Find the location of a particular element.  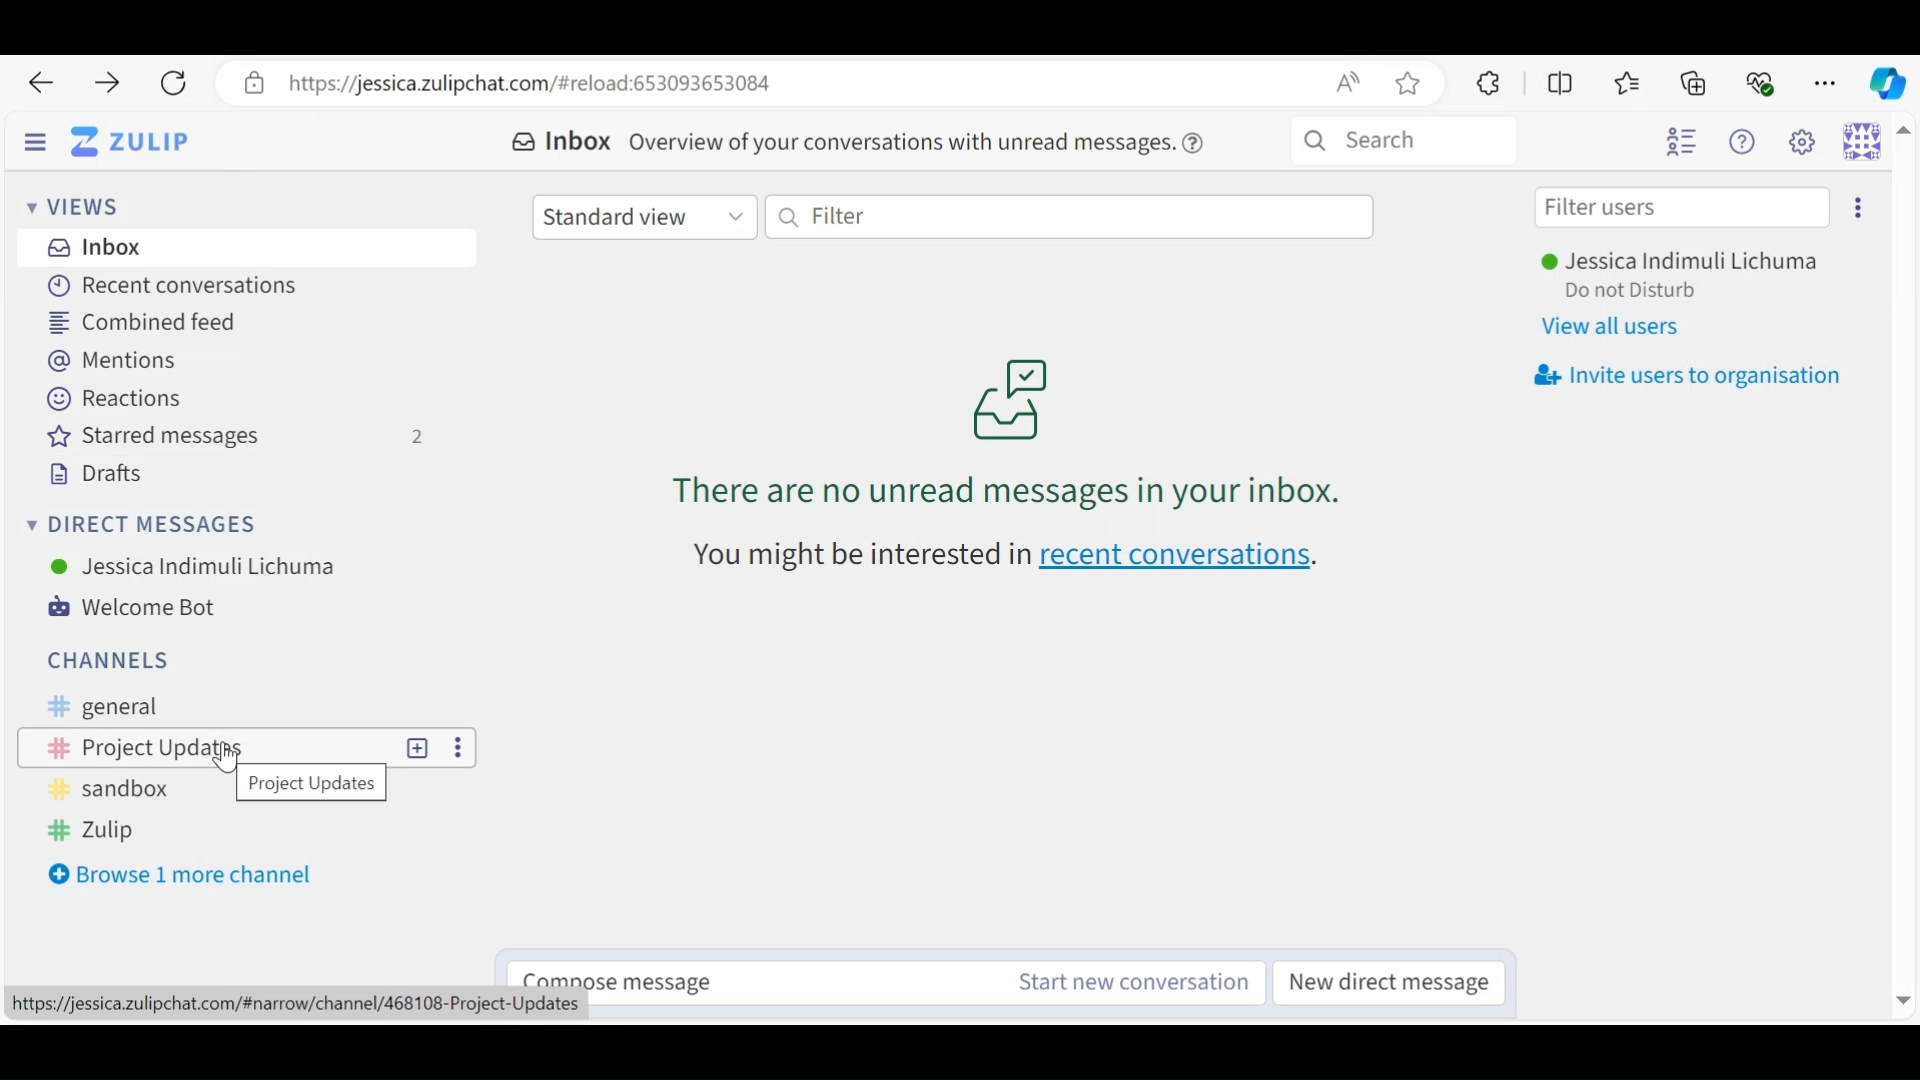

Help Menu is located at coordinates (1747, 143).